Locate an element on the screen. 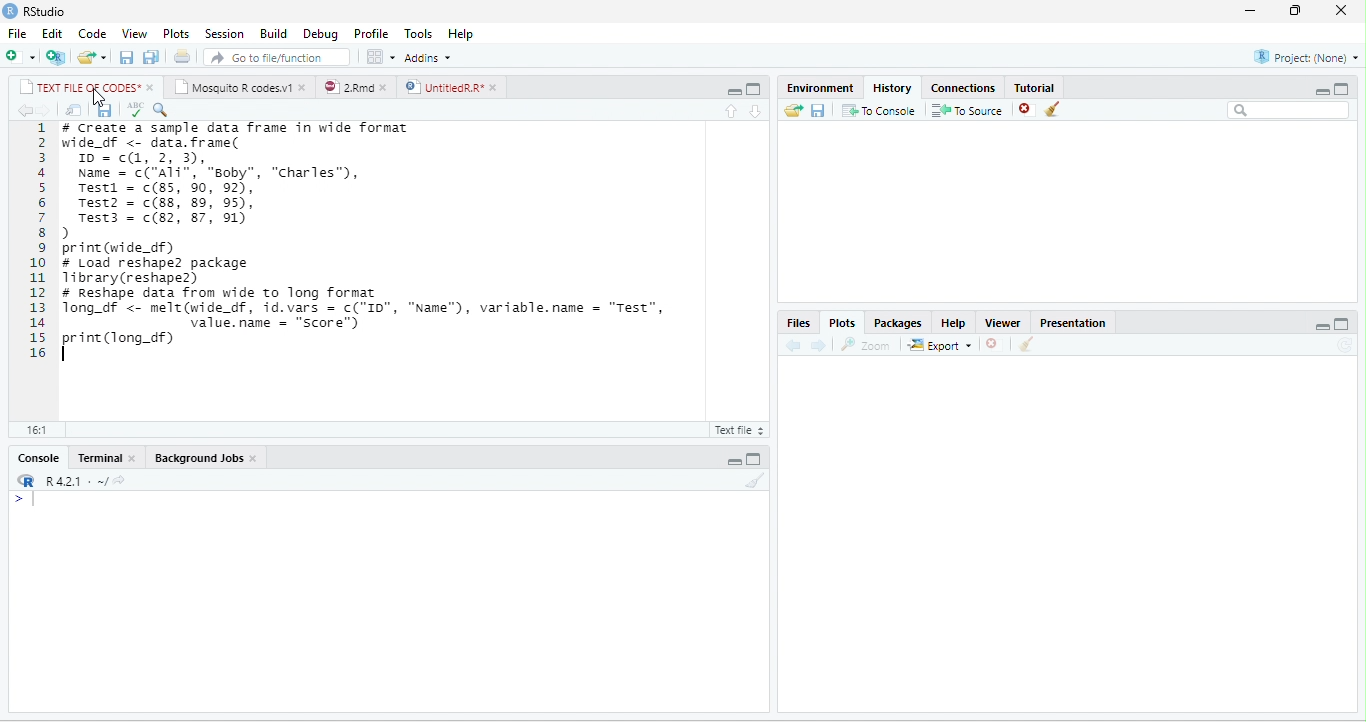 This screenshot has width=1366, height=722. Code is located at coordinates (92, 34).